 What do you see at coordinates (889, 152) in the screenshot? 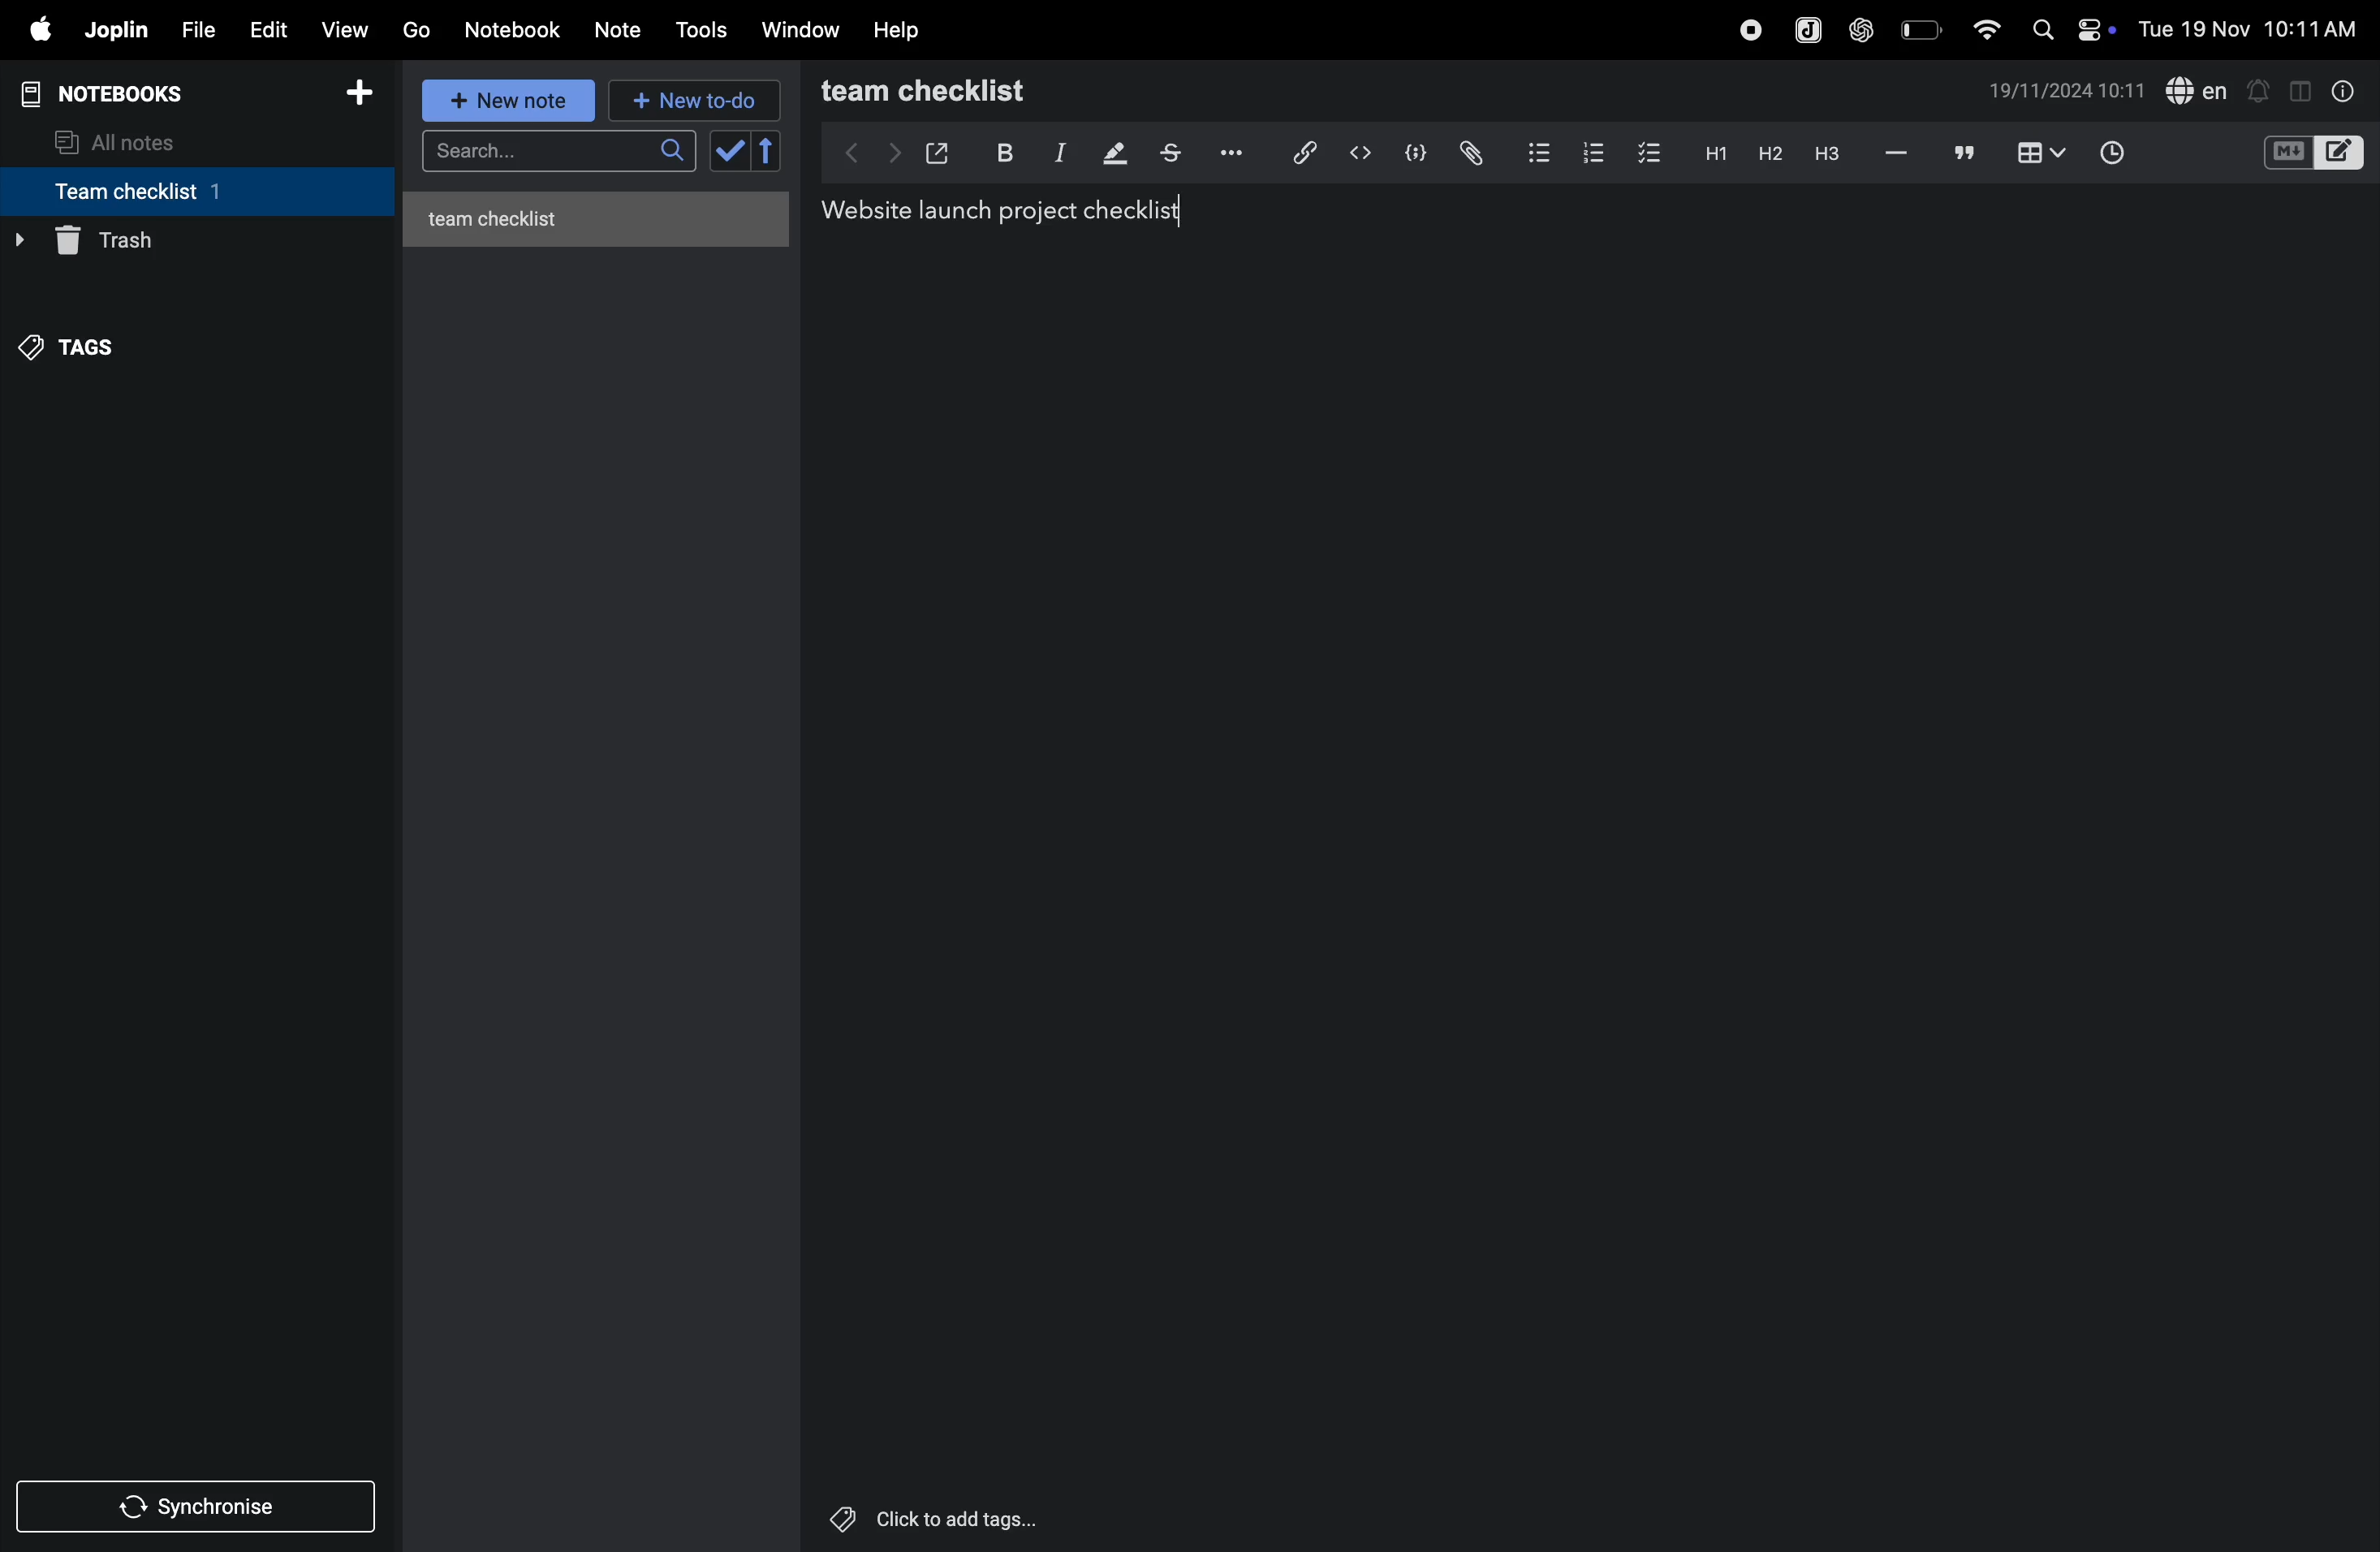
I see `forward` at bounding box center [889, 152].